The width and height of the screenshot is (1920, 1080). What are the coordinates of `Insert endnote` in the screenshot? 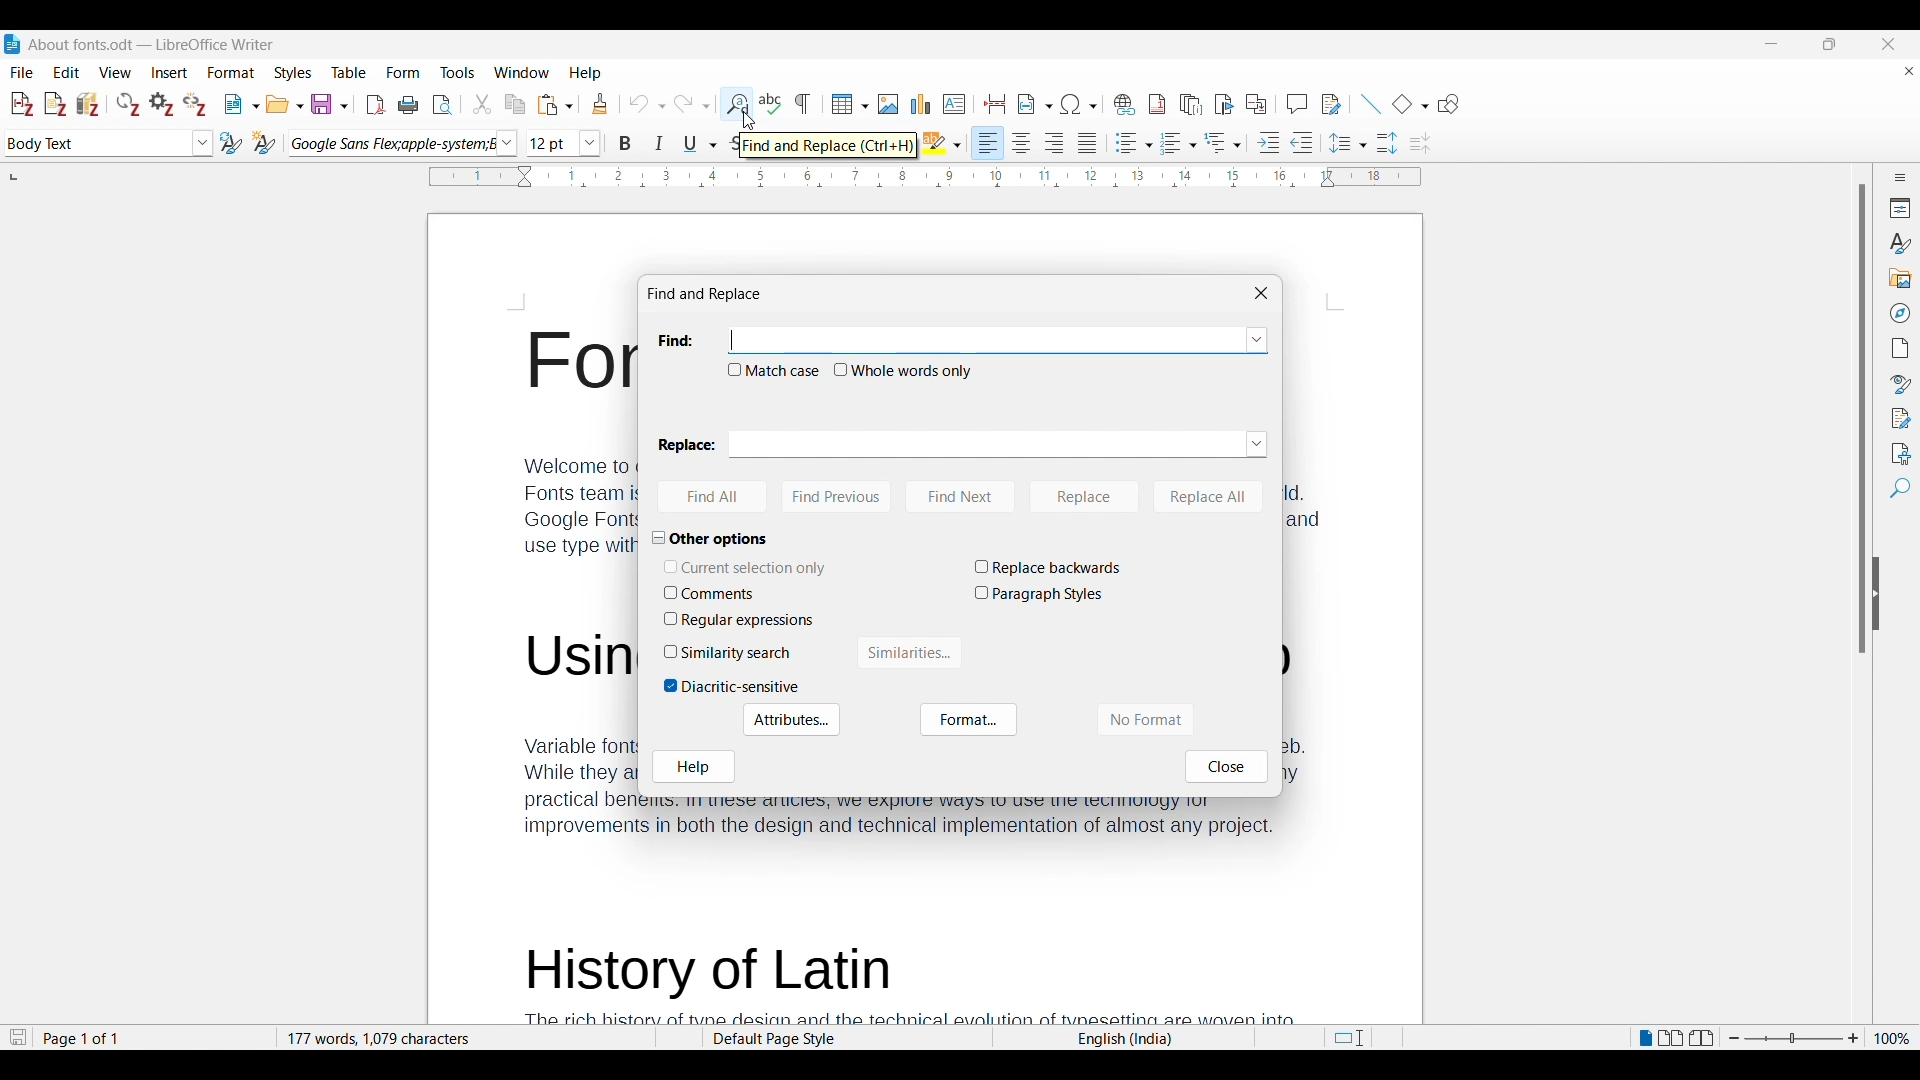 It's located at (1192, 104).